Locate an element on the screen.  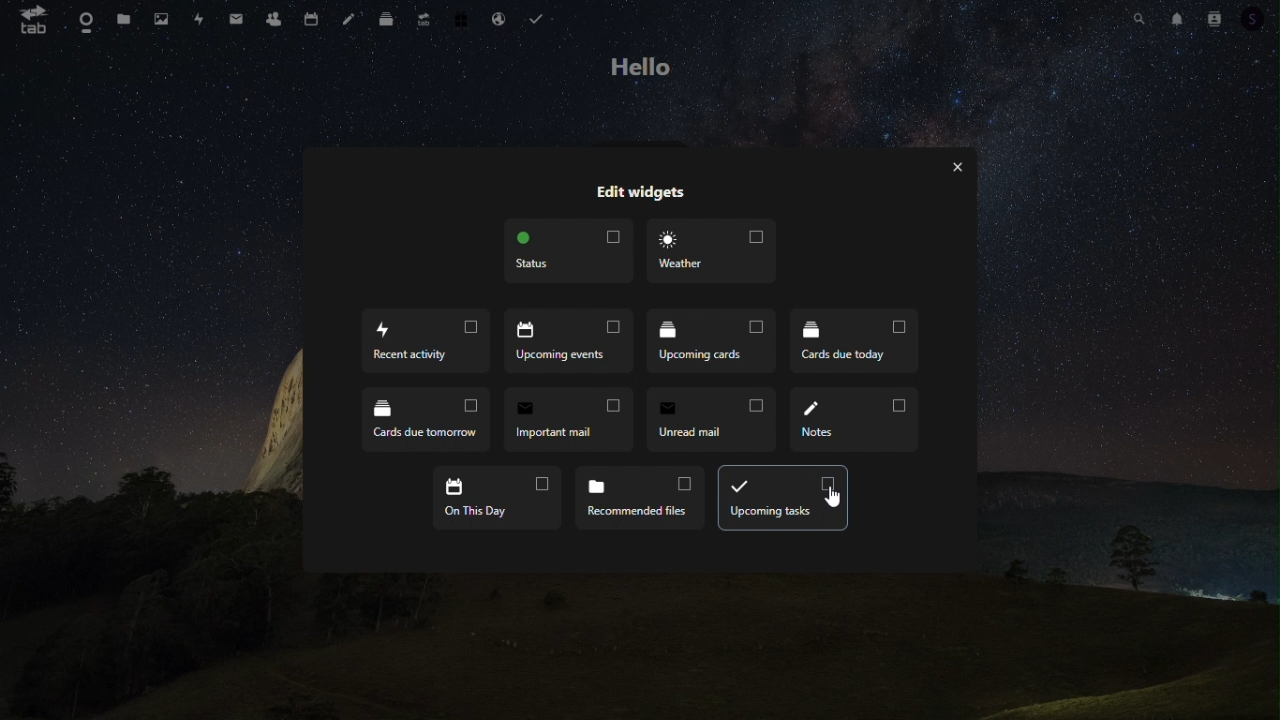
deck is located at coordinates (387, 22).